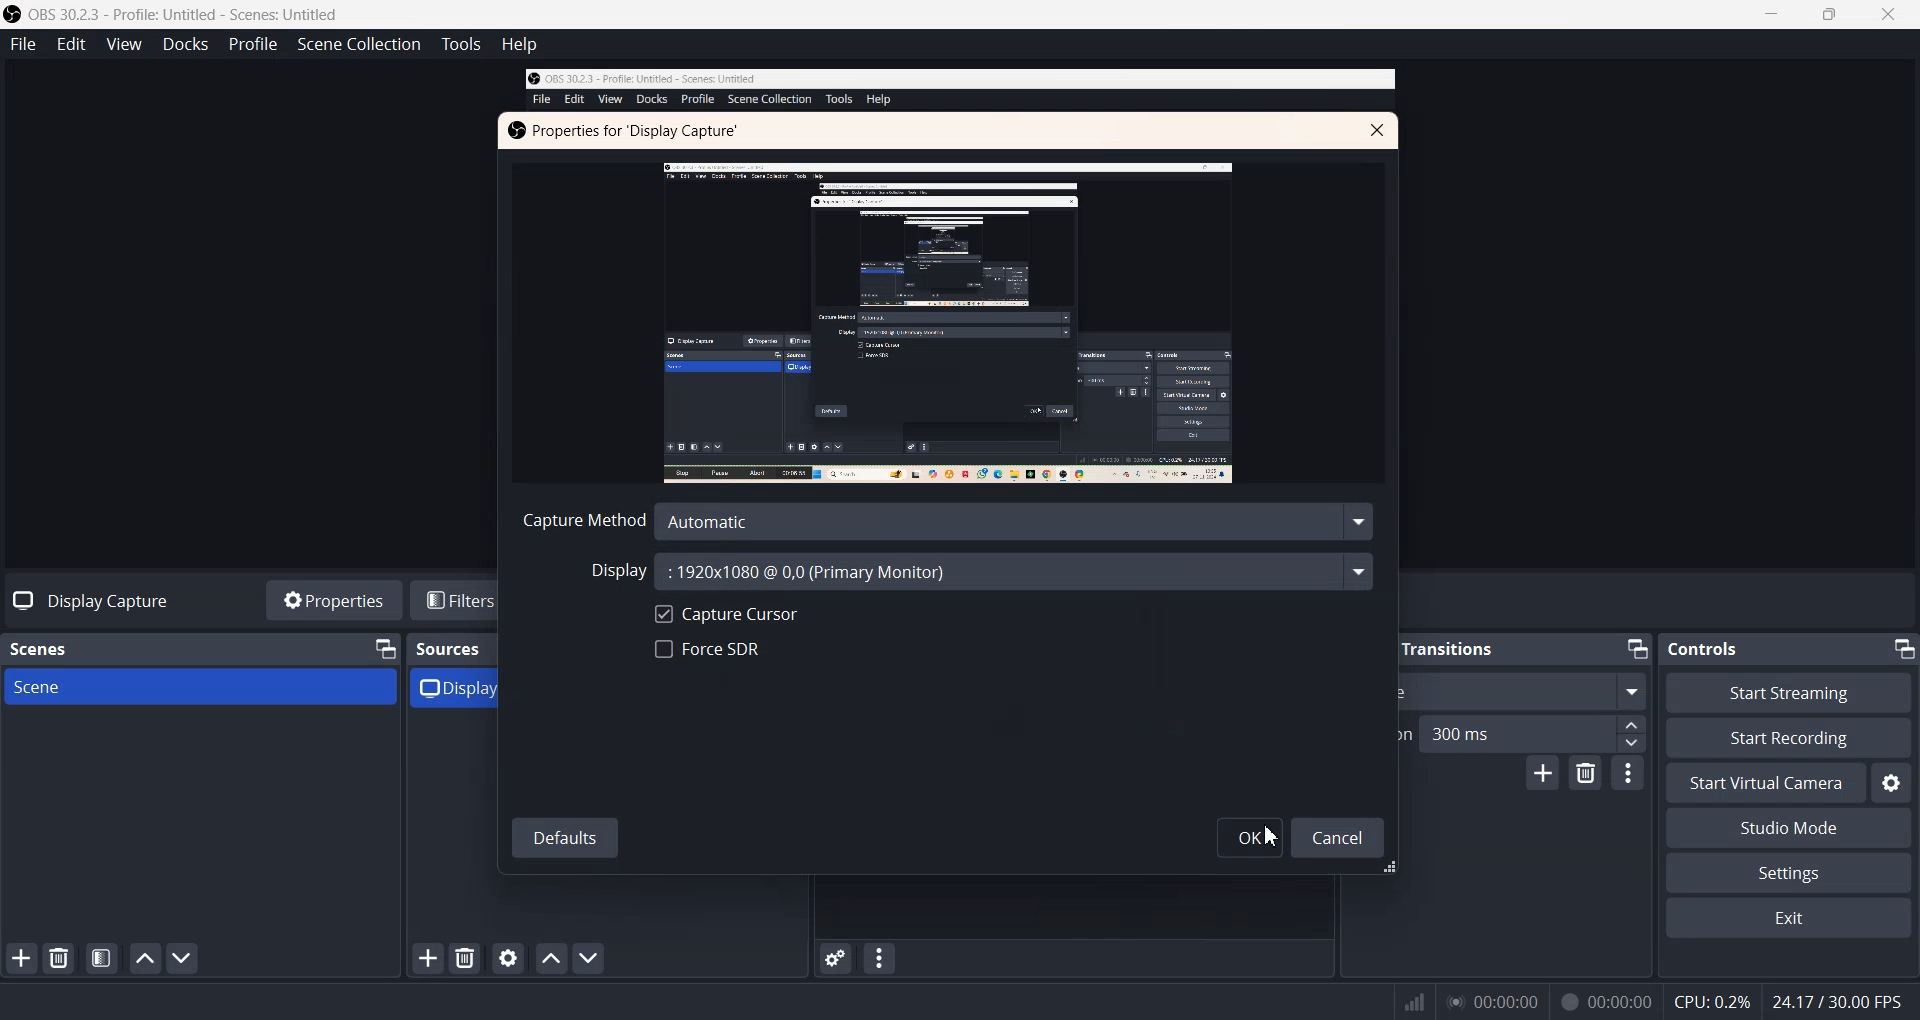 The width and height of the screenshot is (1920, 1020). I want to click on Scene Transitions, so click(1423, 648).